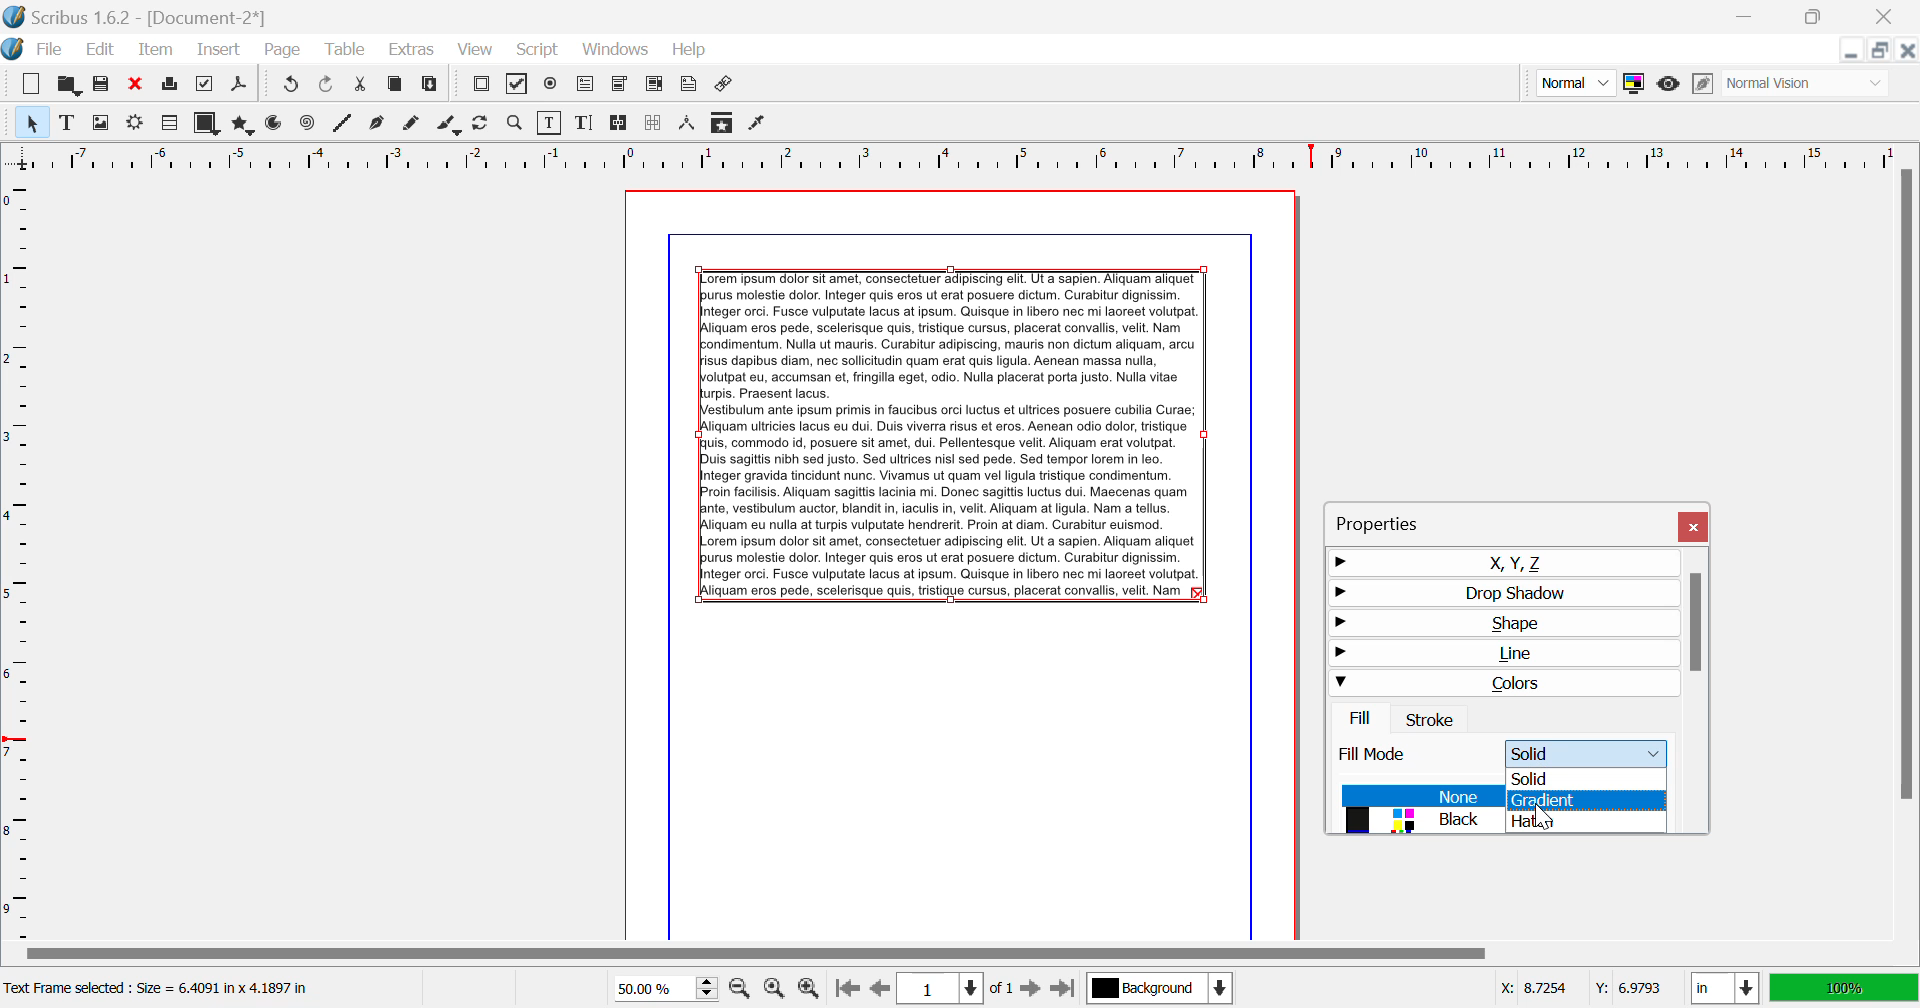 Image resolution: width=1920 pixels, height=1008 pixels. Describe the element at coordinates (409, 50) in the screenshot. I see `Extras` at that location.